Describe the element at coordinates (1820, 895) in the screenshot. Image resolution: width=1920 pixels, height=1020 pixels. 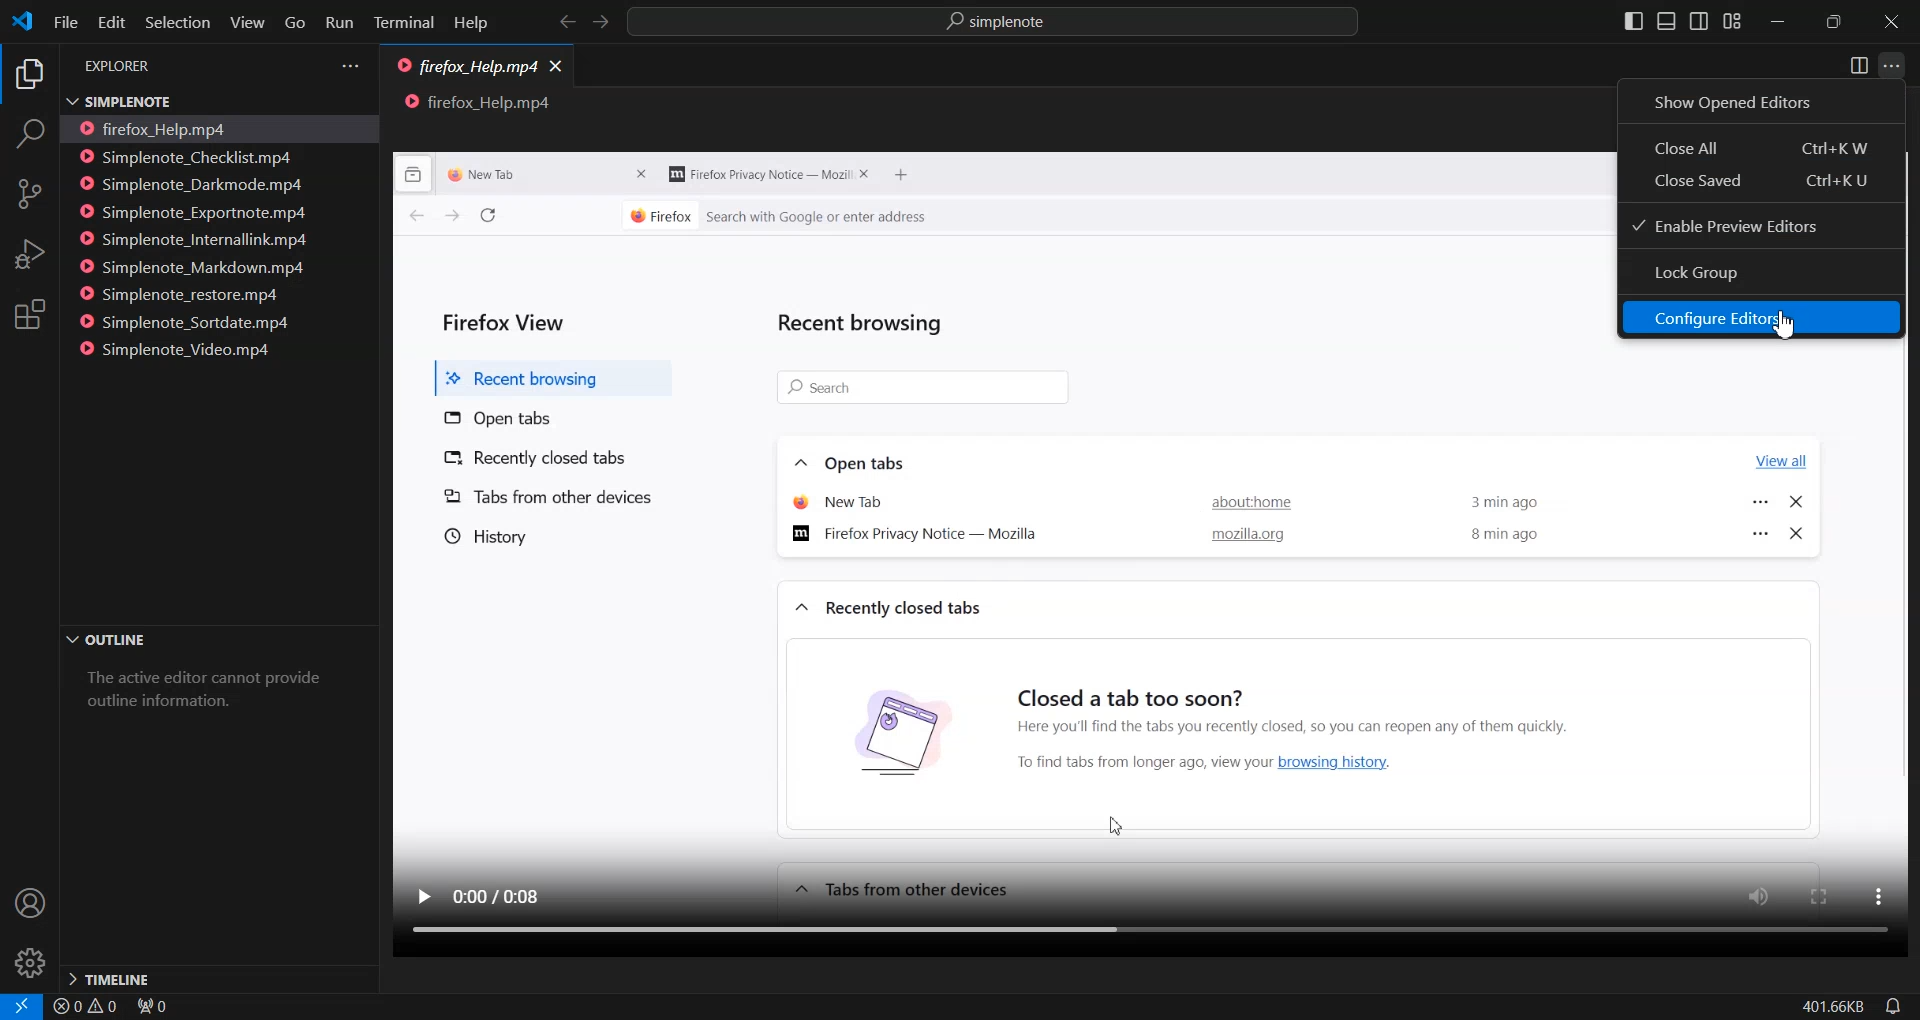
I see `full screen` at that location.